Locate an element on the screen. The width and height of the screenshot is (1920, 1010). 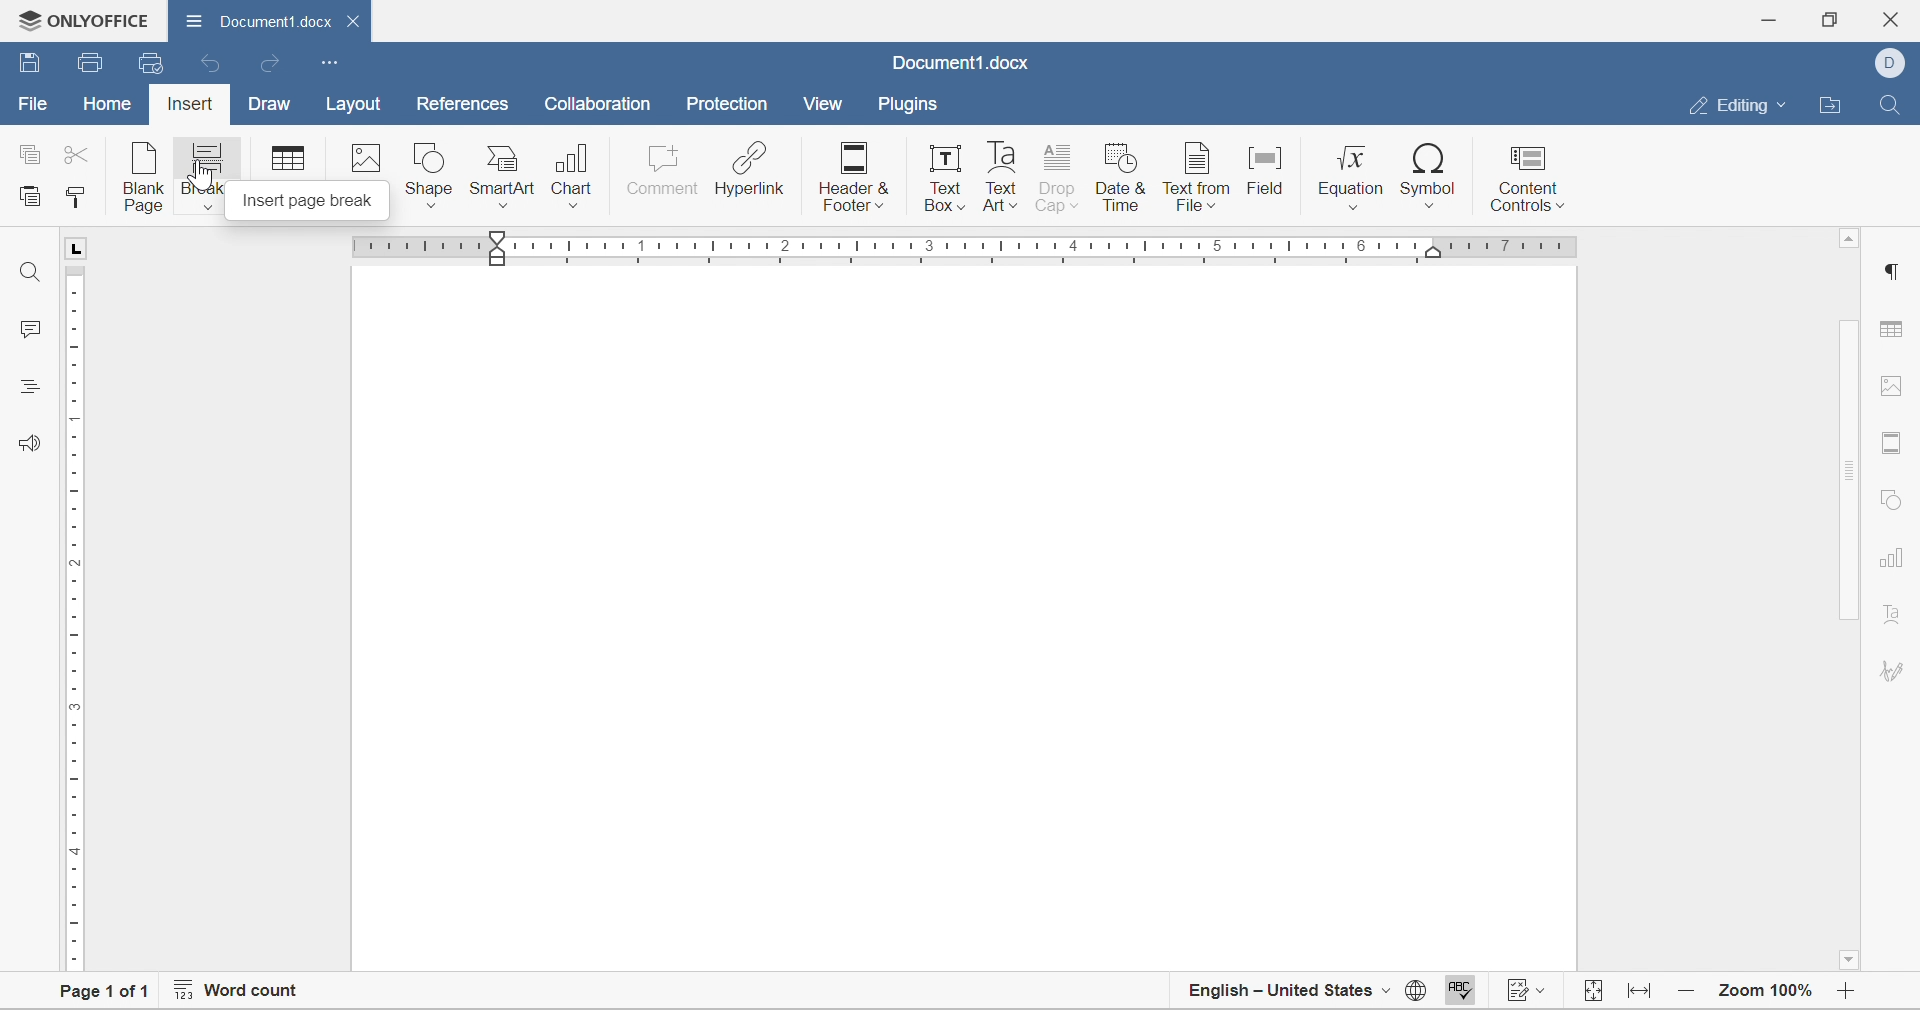
Chart settings is located at coordinates (1889, 564).